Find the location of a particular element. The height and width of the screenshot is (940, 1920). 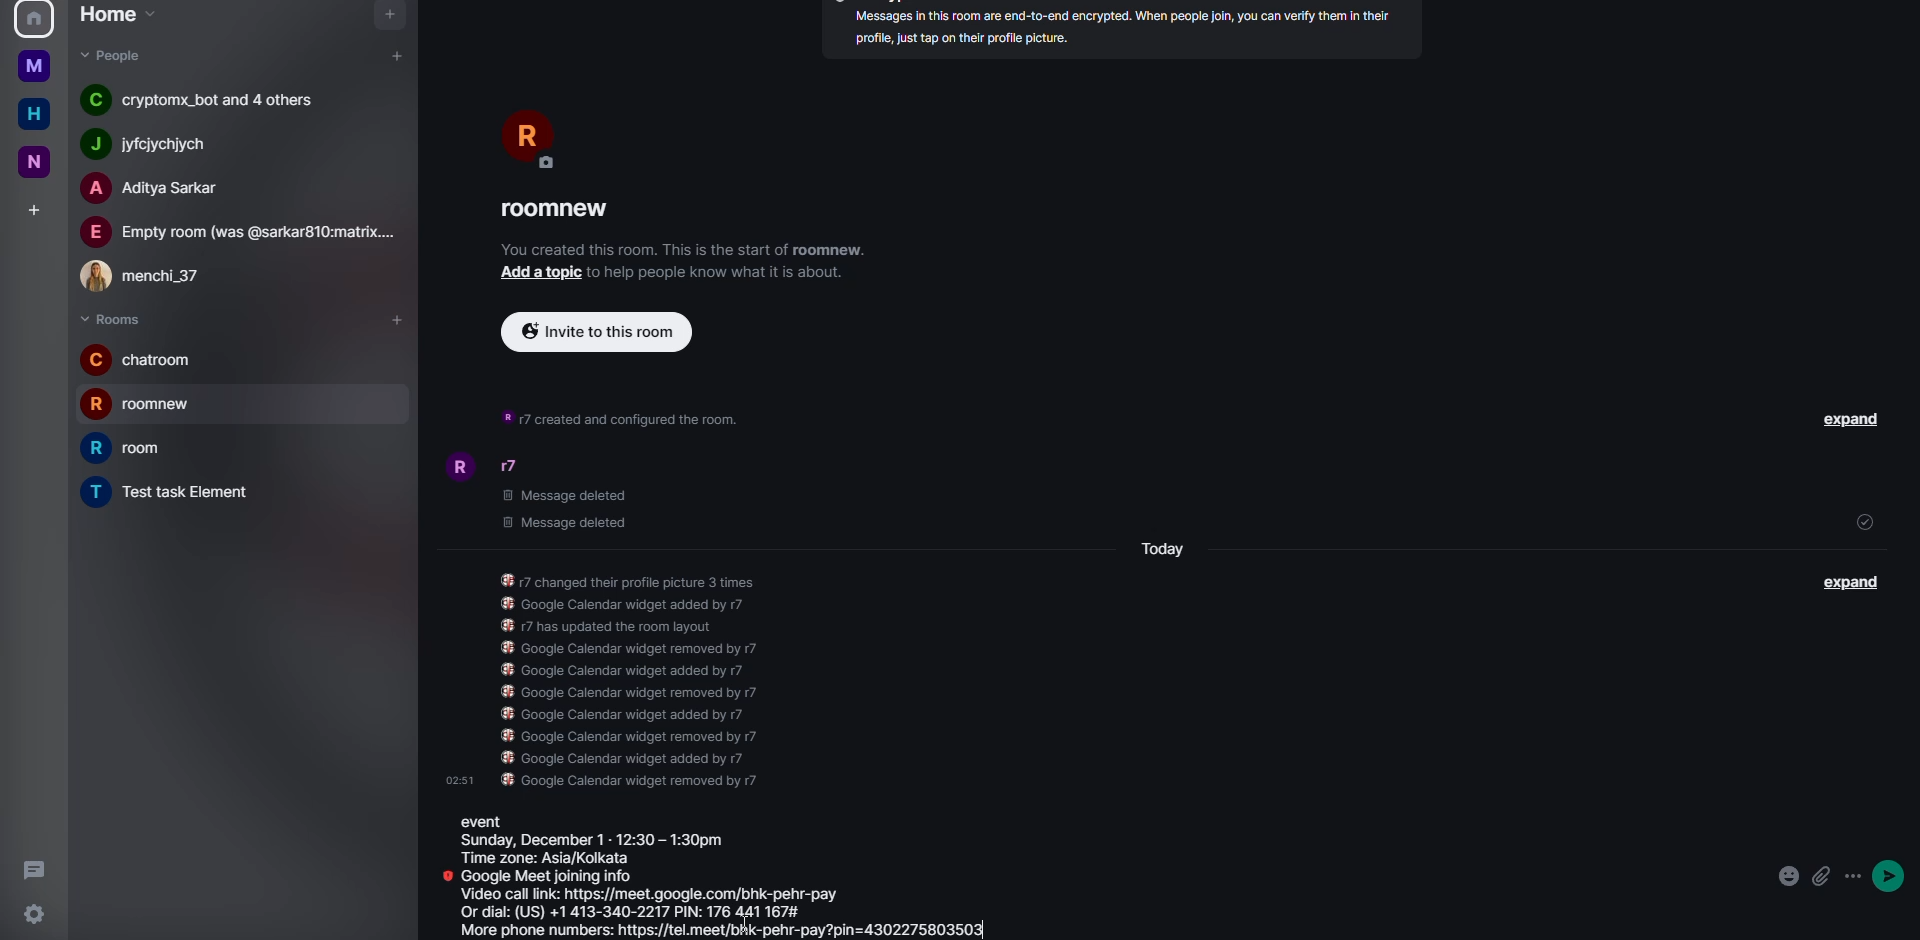

room is located at coordinates (148, 404).